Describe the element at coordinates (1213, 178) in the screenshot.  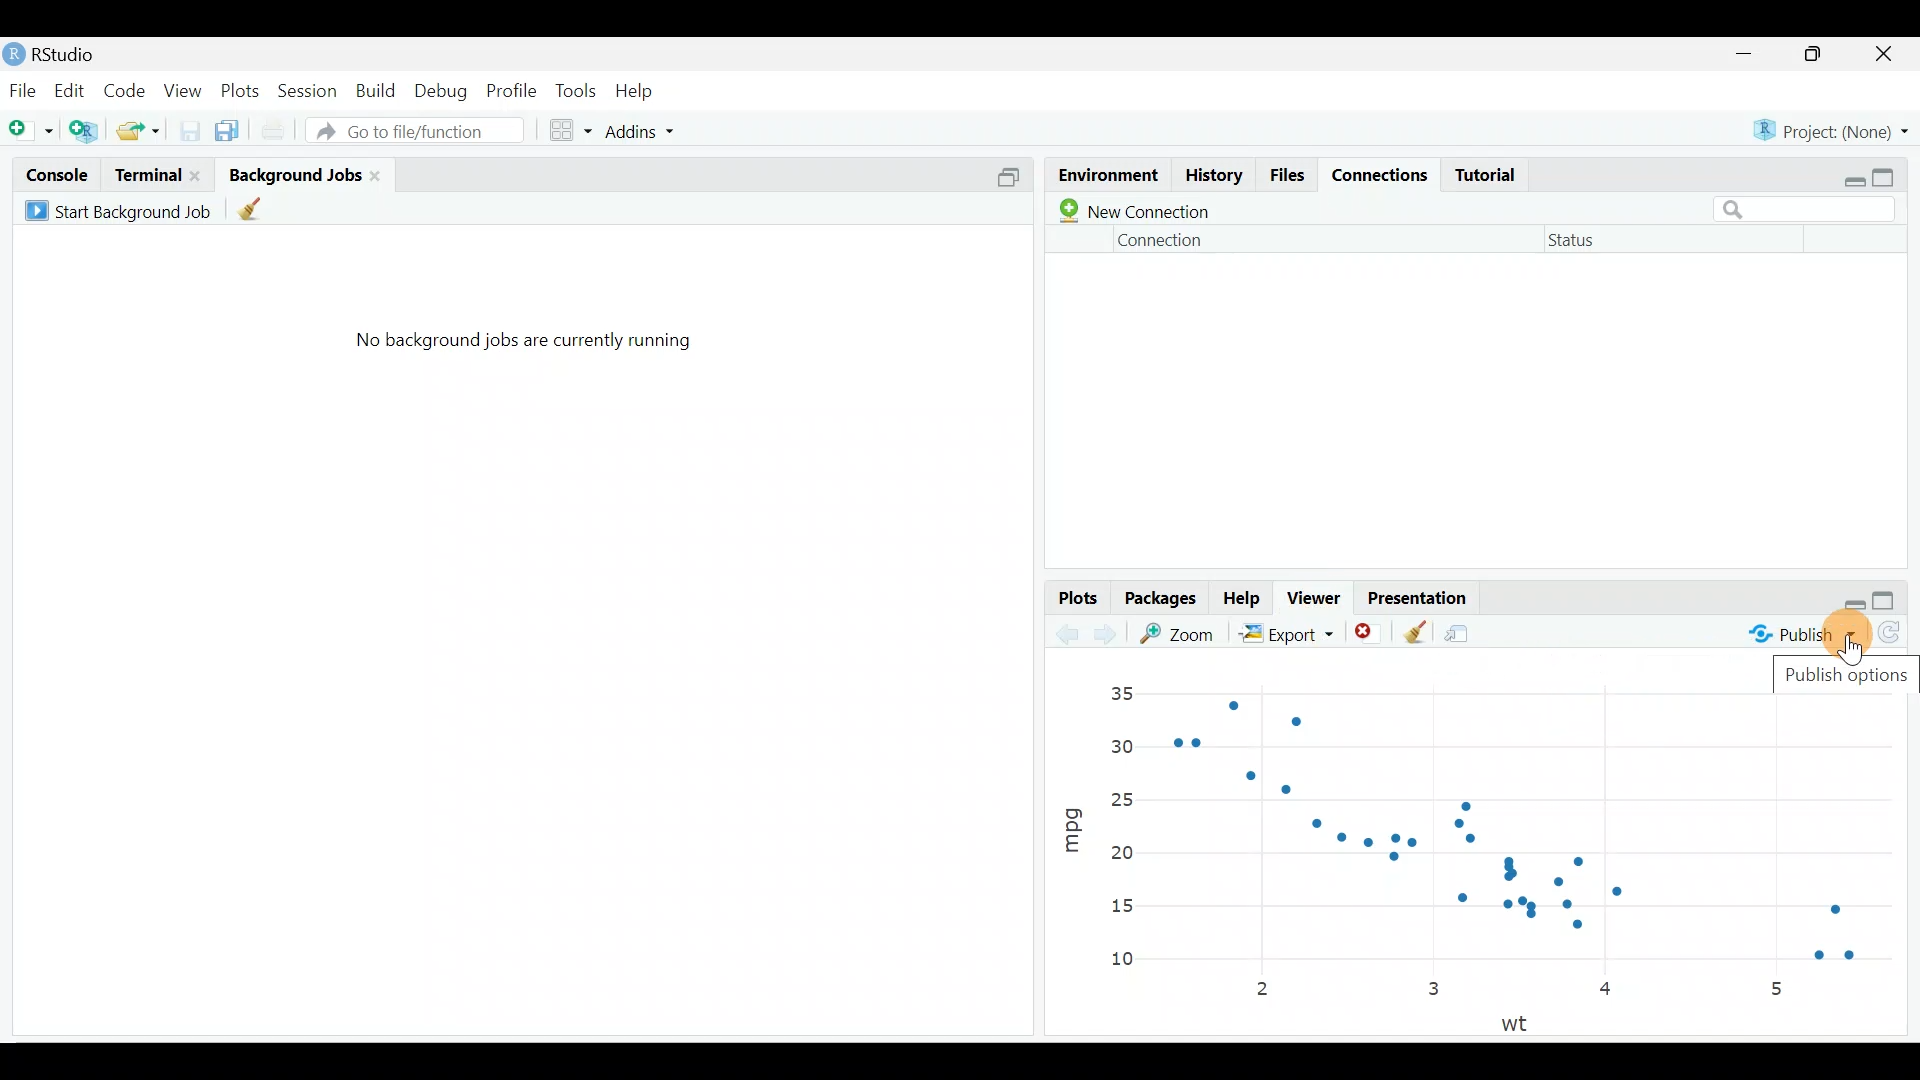
I see `History` at that location.